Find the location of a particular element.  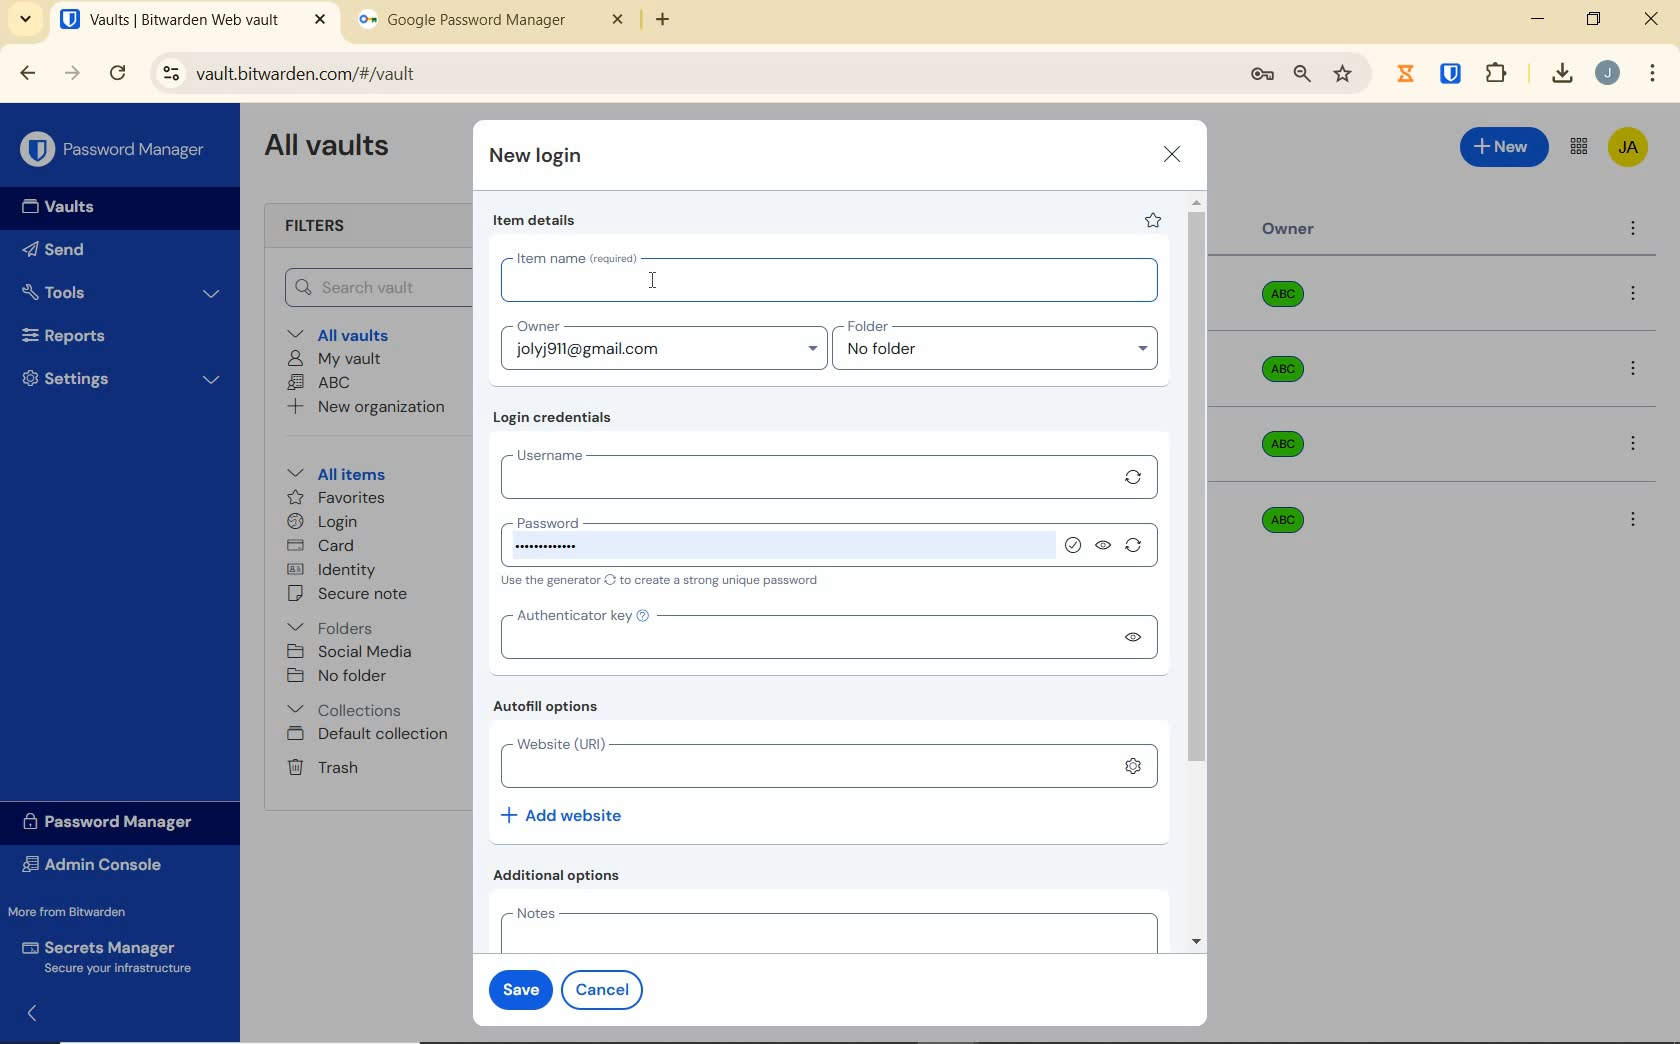

Vaults is located at coordinates (64, 207).